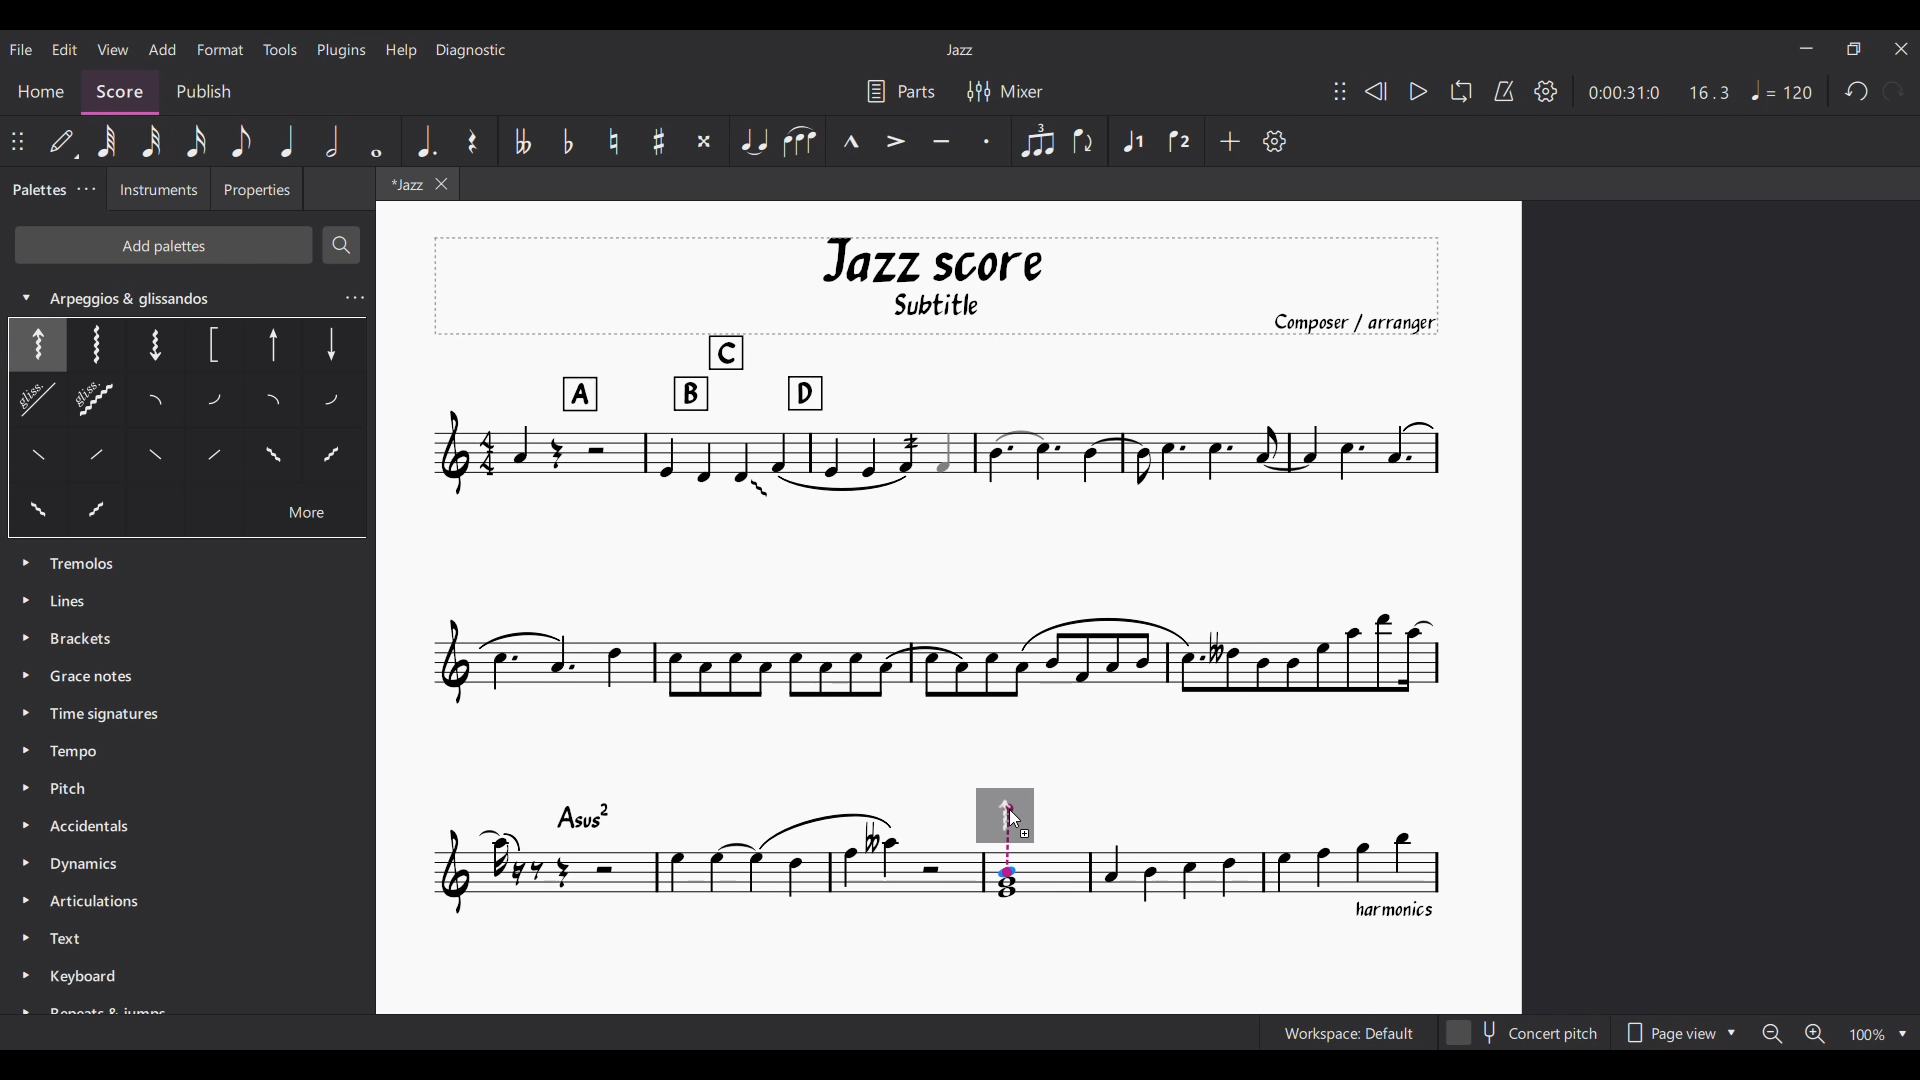 The image size is (1920, 1080). I want to click on Minimize, so click(1806, 48).